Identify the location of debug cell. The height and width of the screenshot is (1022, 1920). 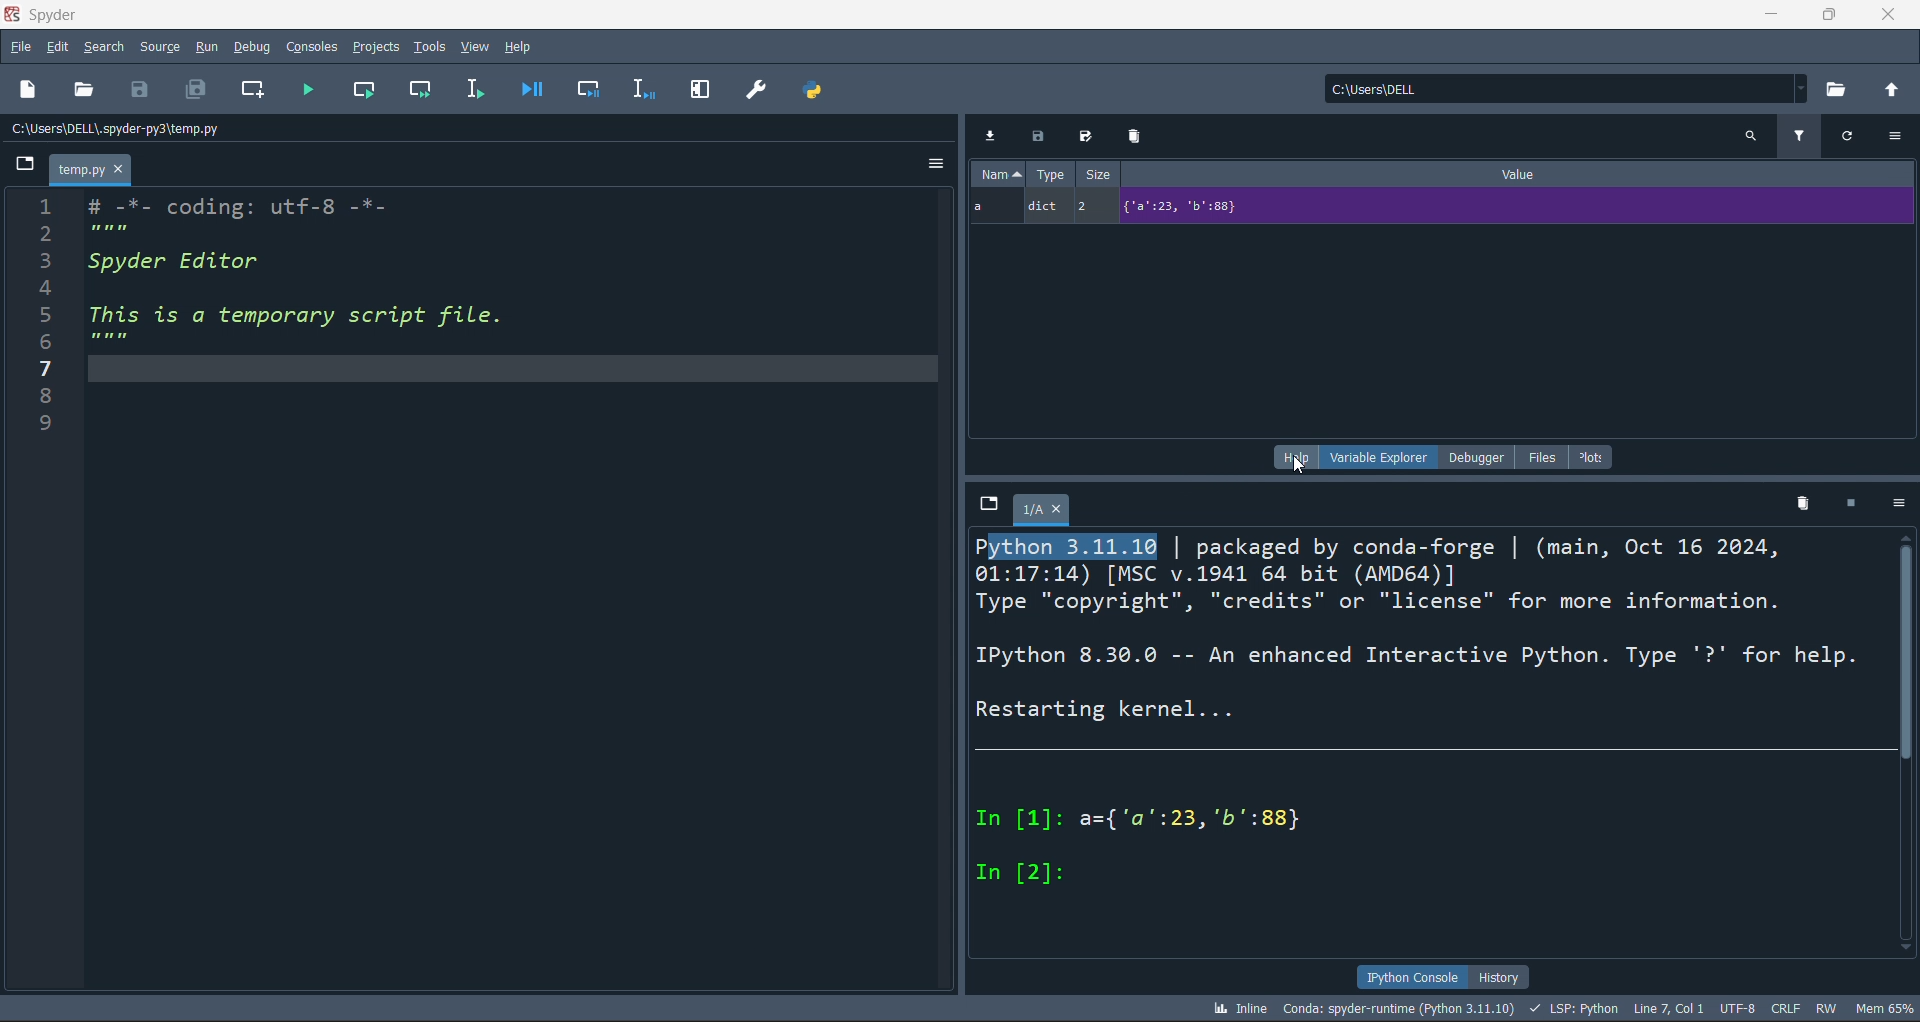
(591, 89).